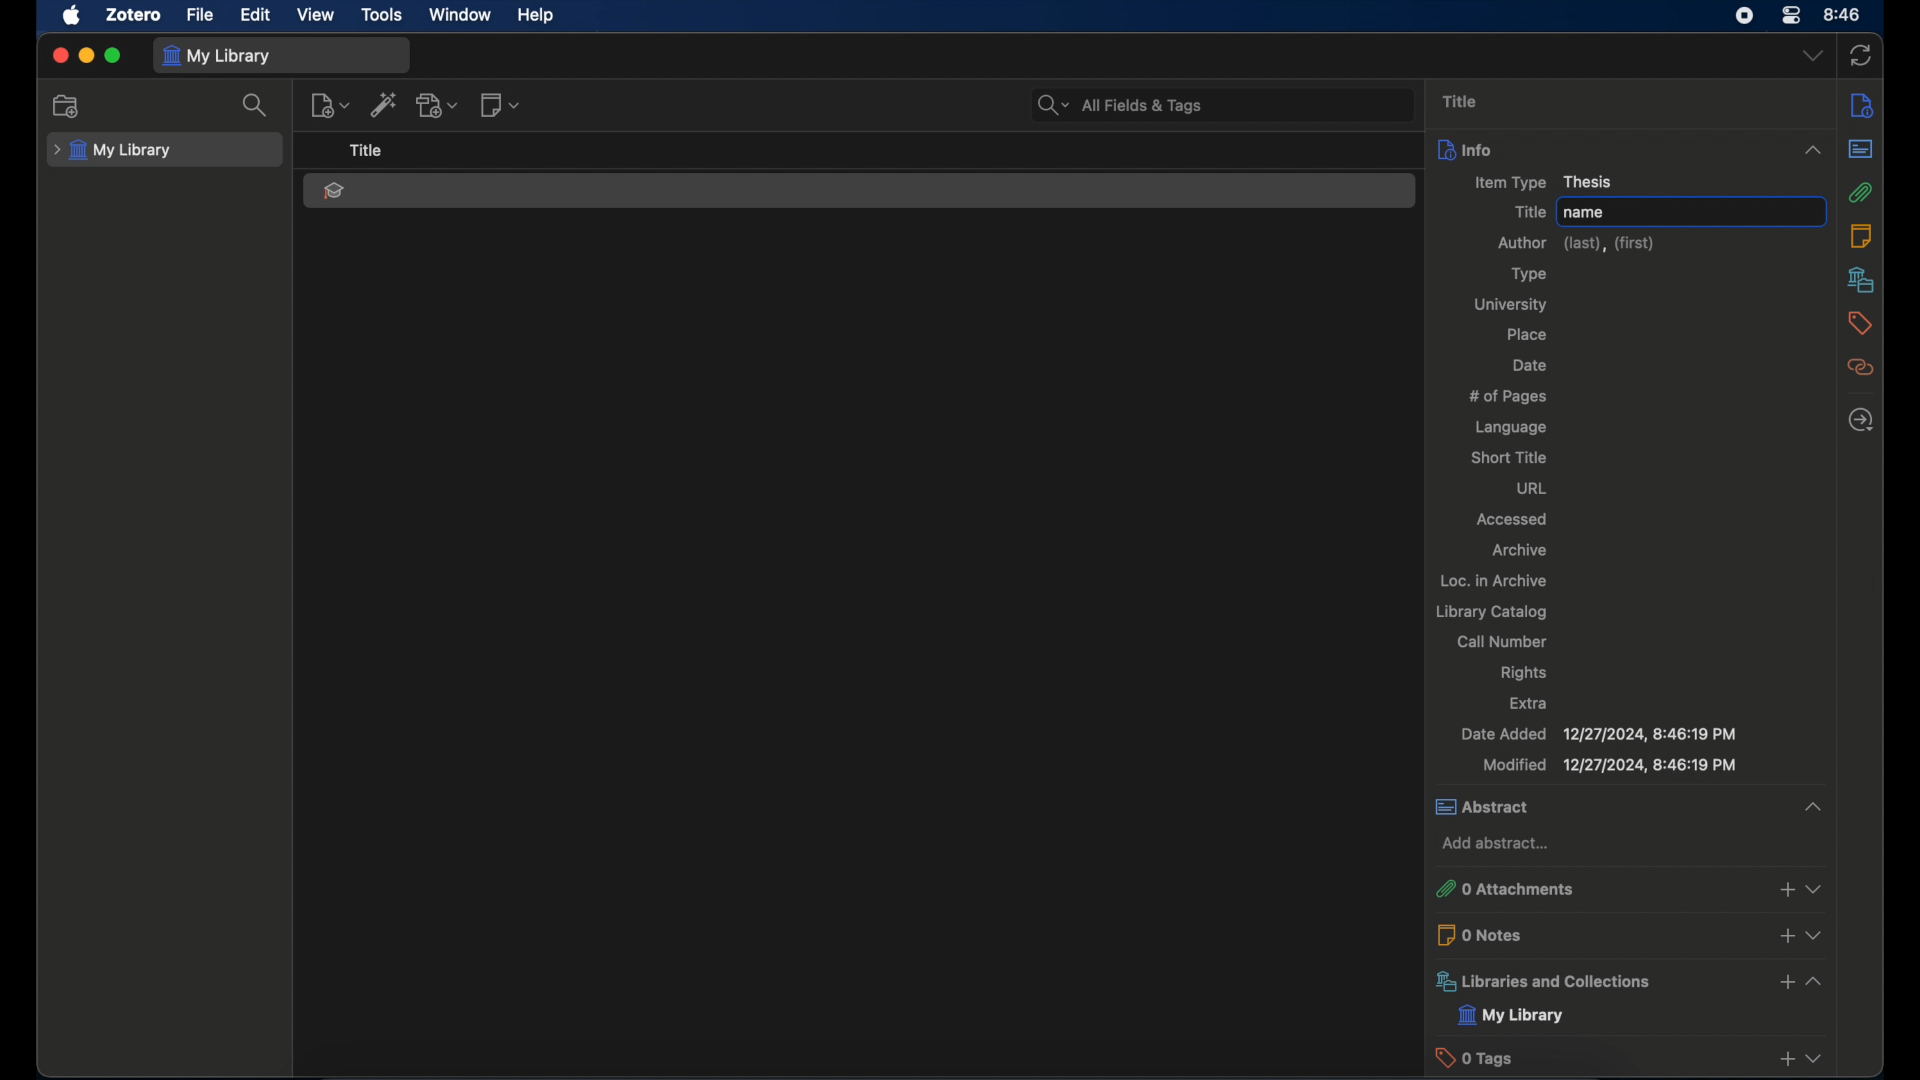 This screenshot has height=1080, width=1920. What do you see at coordinates (86, 56) in the screenshot?
I see `minimize` at bounding box center [86, 56].